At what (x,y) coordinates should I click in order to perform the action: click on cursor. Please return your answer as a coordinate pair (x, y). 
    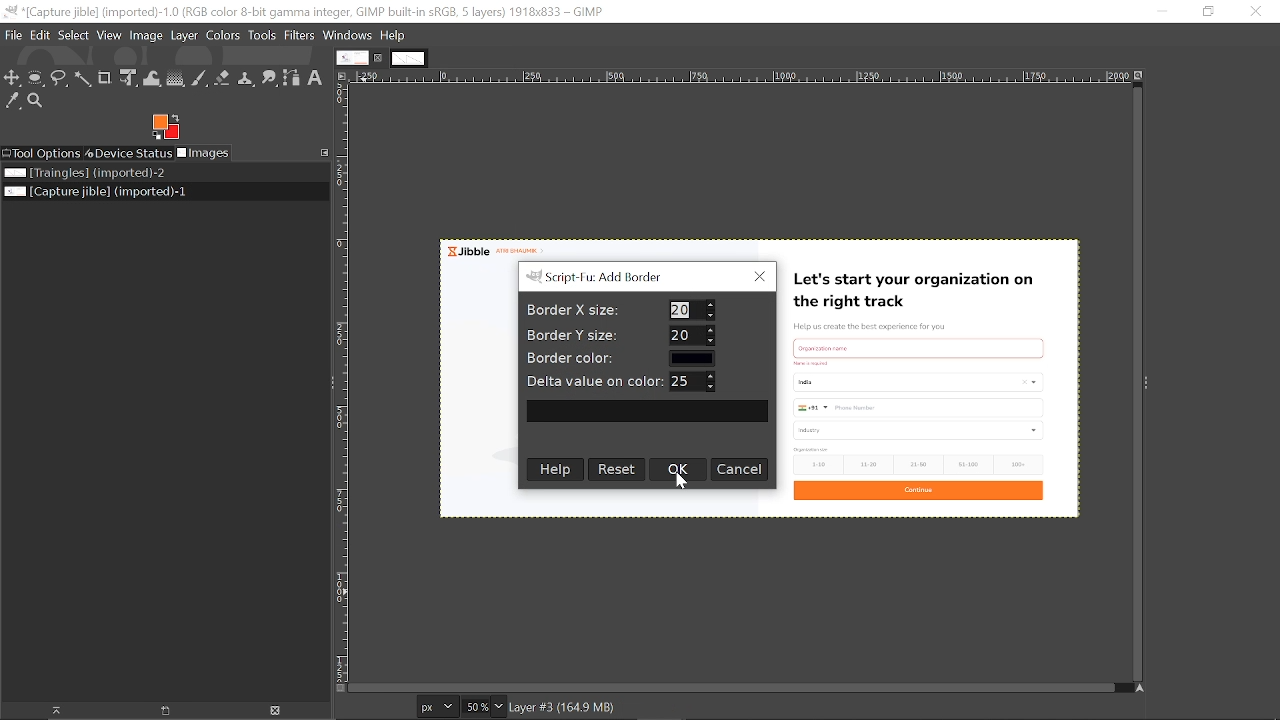
    Looking at the image, I should click on (682, 482).